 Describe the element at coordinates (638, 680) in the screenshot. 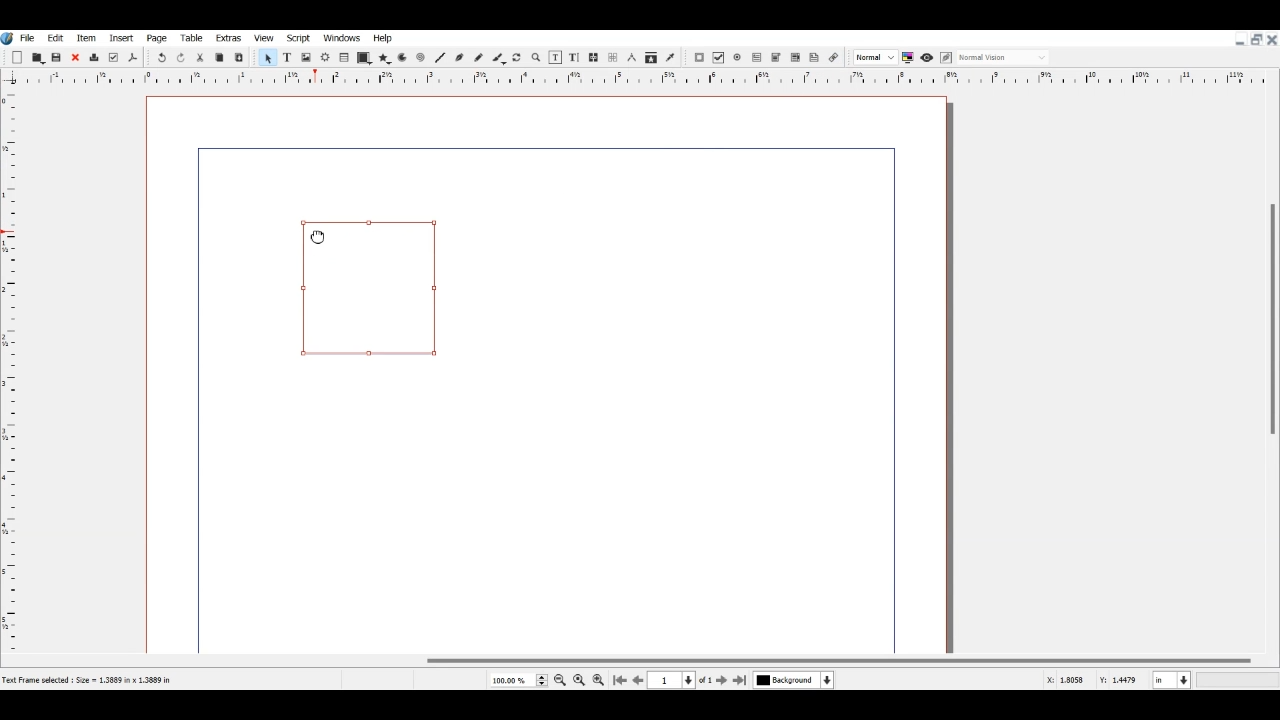

I see `Go to Previous page` at that location.